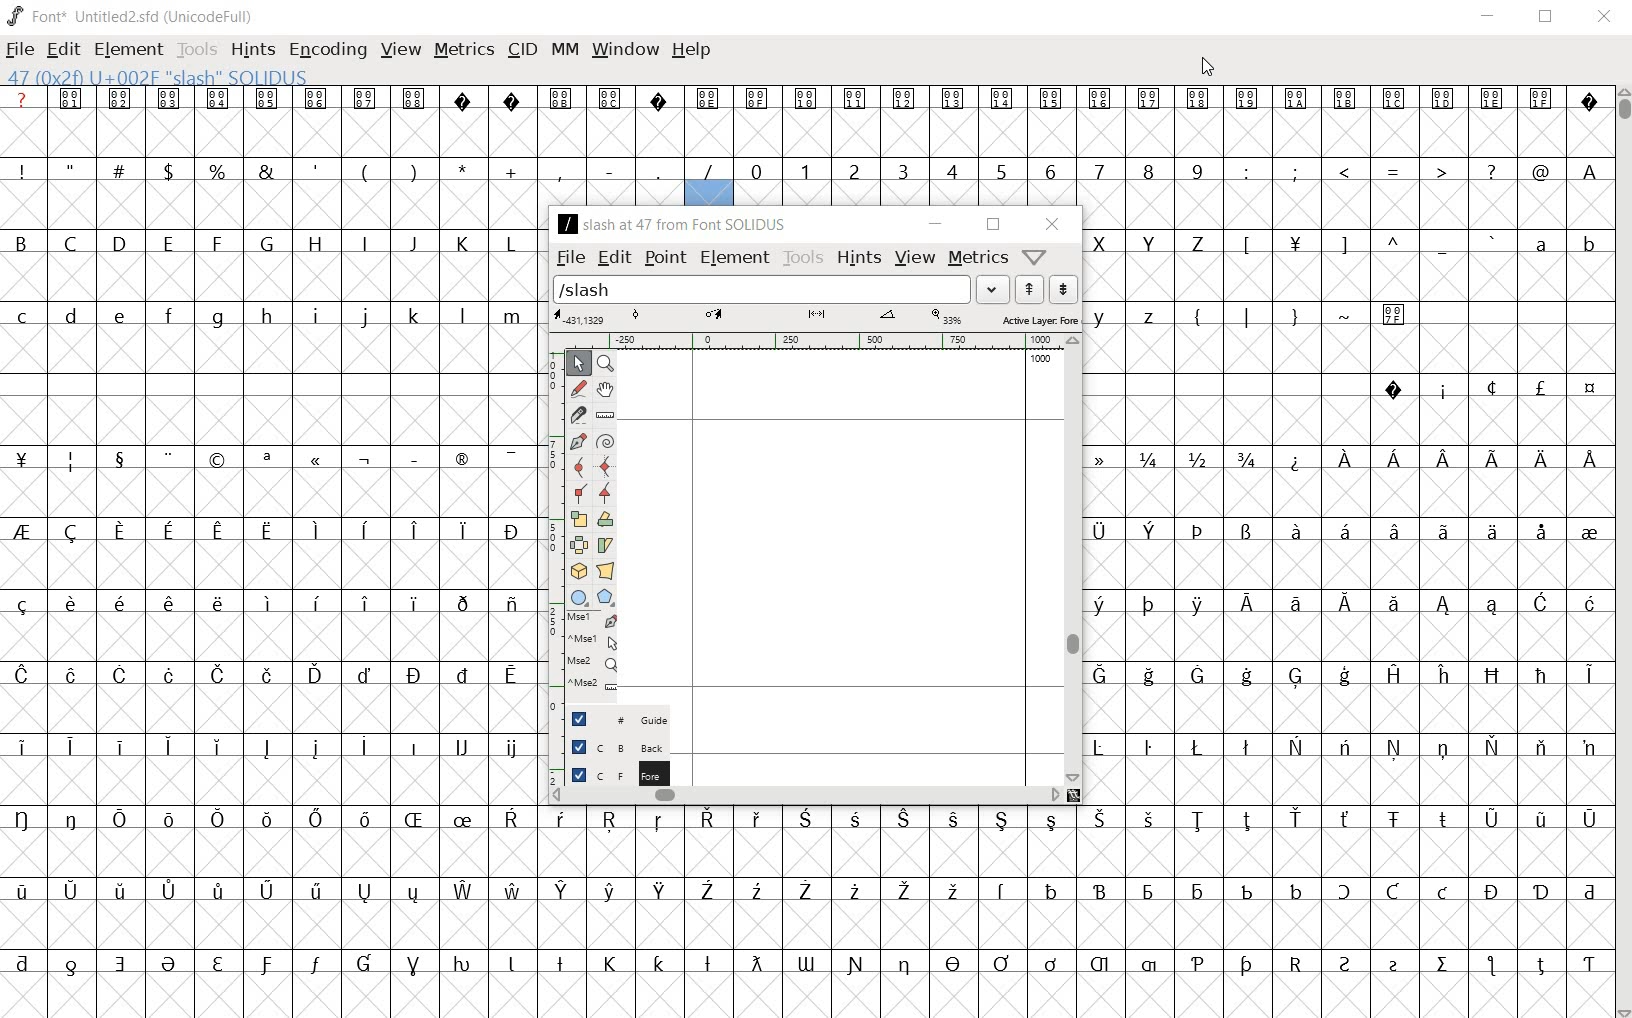 The image size is (1632, 1018). I want to click on Rotate the selection, so click(605, 522).